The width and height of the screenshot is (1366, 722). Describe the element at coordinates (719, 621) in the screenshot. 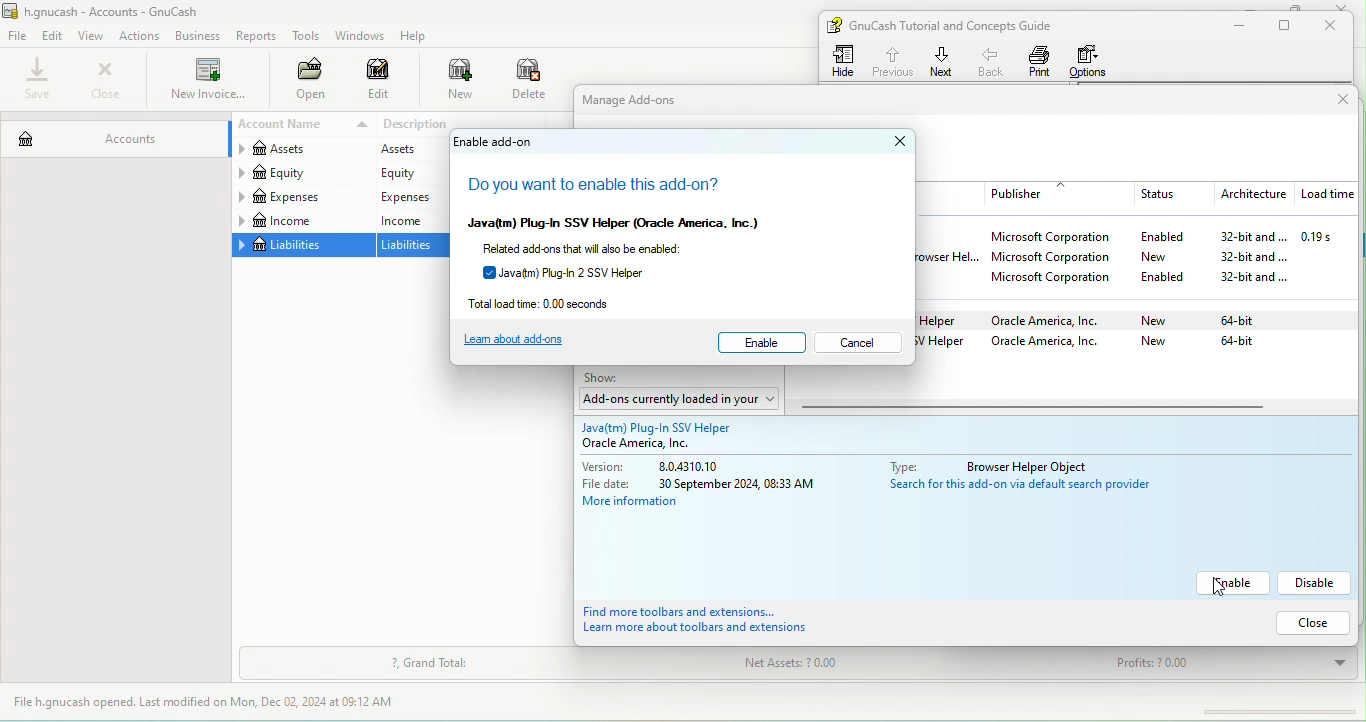

I see `find more toolbars and extensions learn more about toolbars and extensions` at that location.